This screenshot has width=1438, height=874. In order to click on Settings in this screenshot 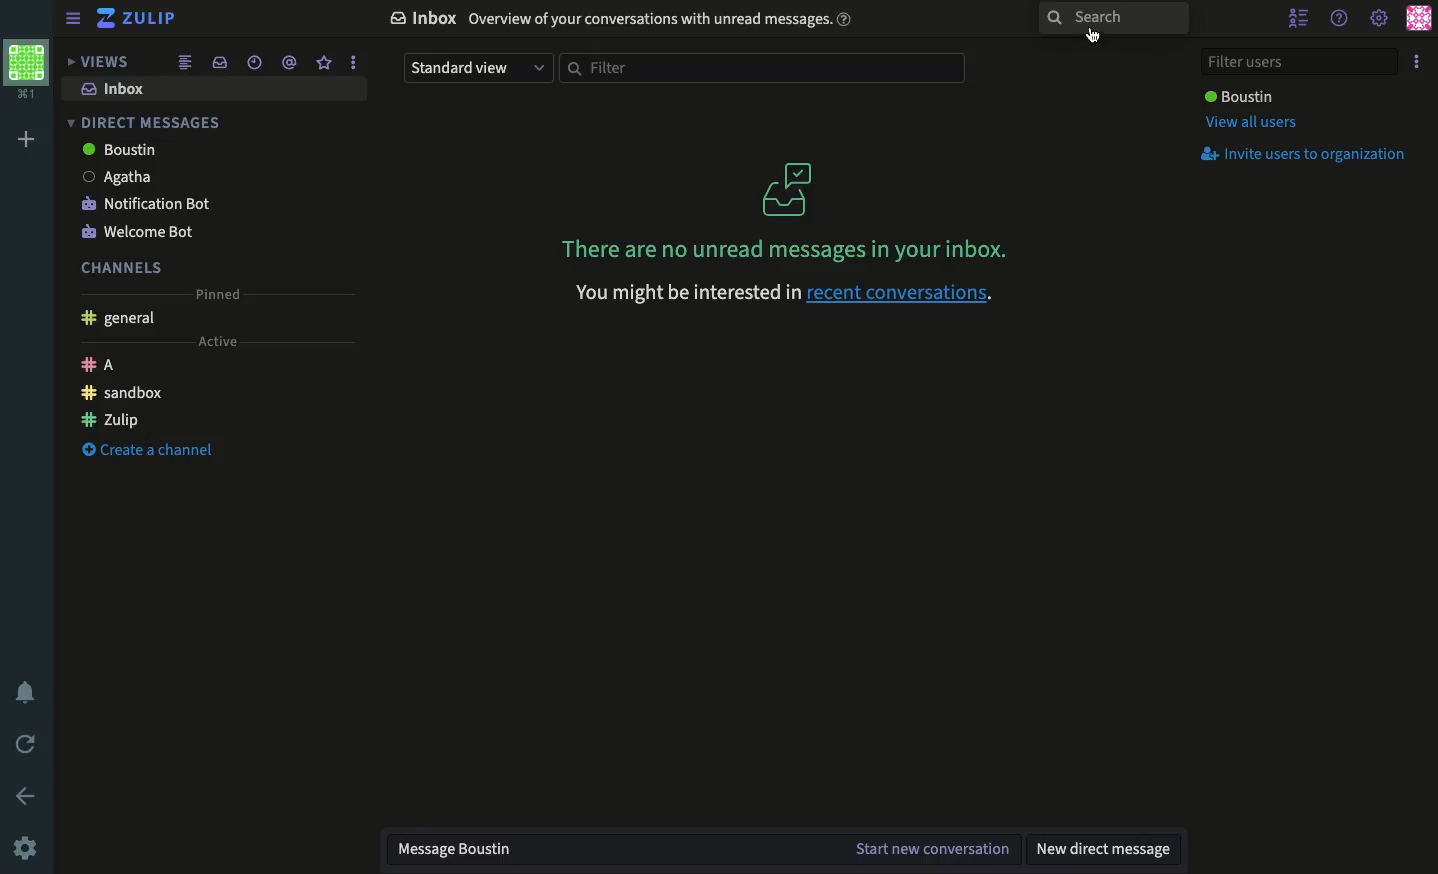, I will do `click(27, 846)`.